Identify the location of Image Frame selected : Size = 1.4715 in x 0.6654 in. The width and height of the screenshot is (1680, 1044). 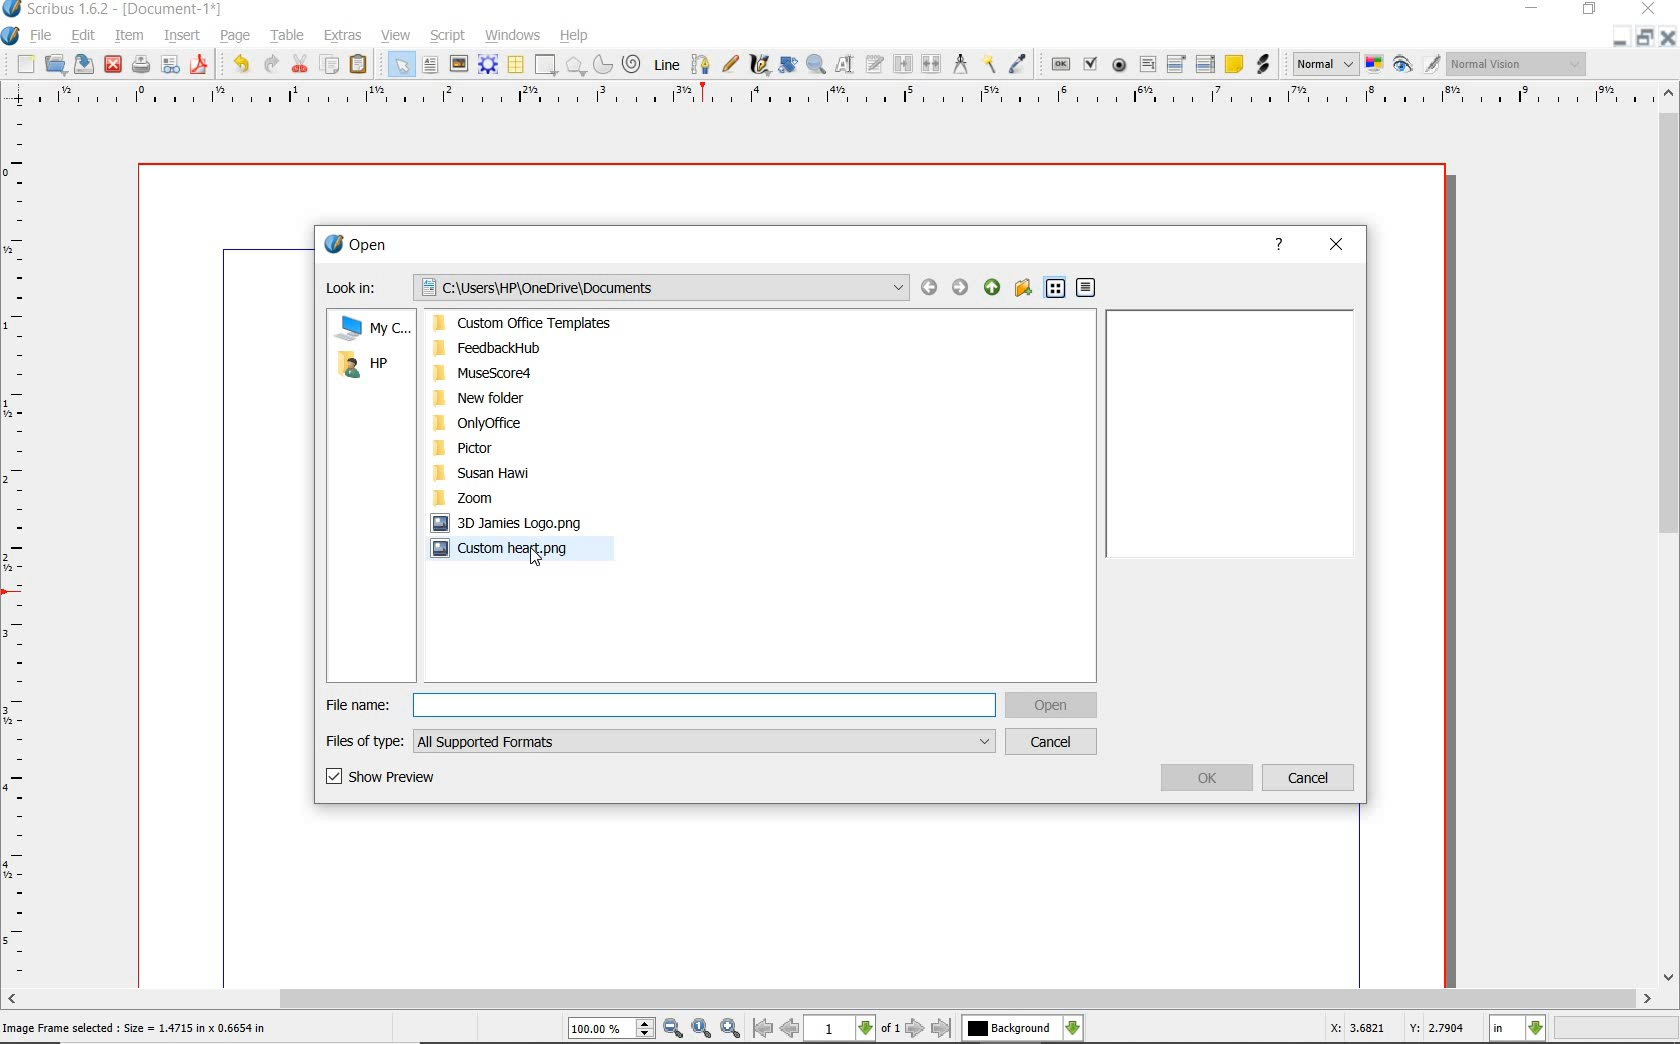
(135, 1026).